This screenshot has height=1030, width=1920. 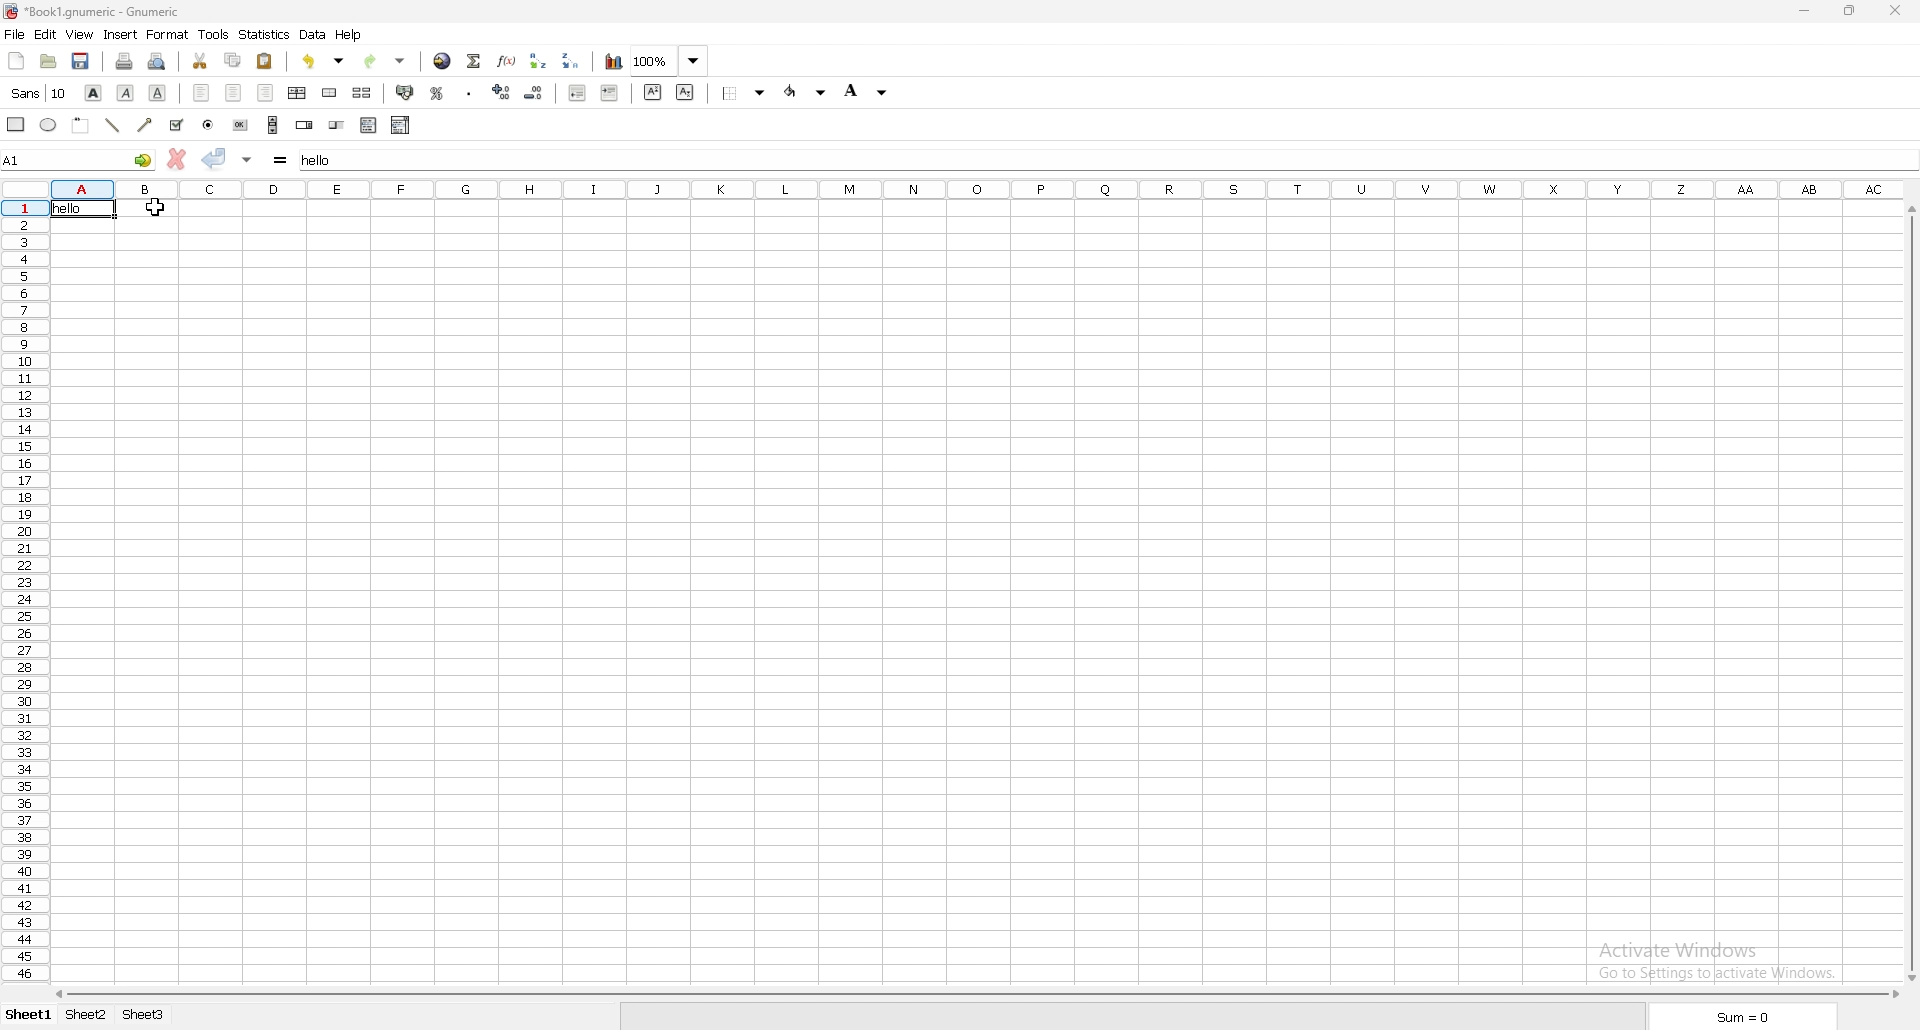 What do you see at coordinates (339, 125) in the screenshot?
I see `create slider` at bounding box center [339, 125].